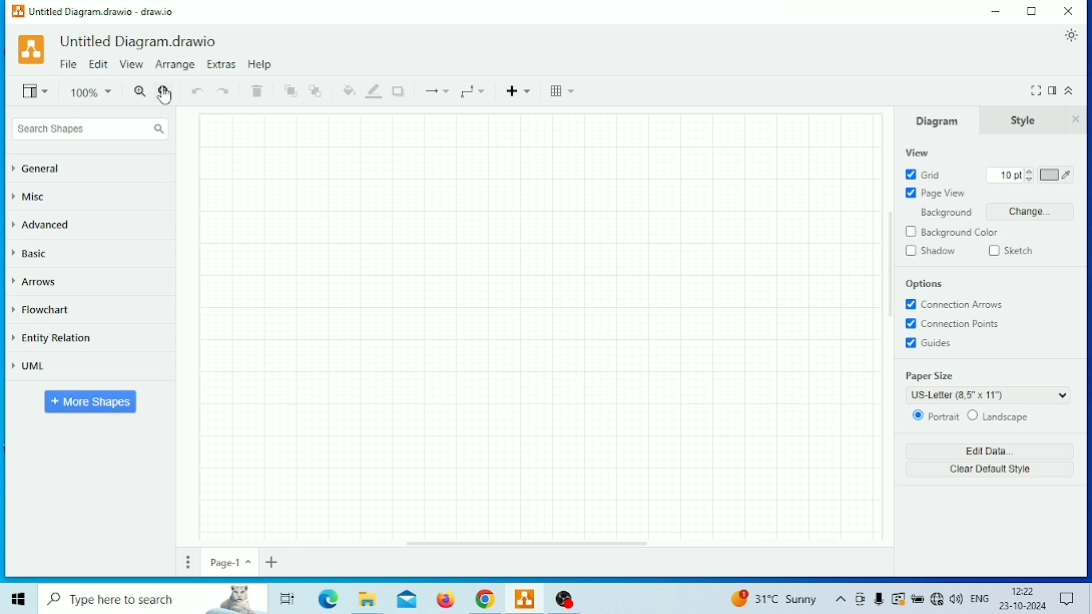 The image size is (1092, 614). Describe the element at coordinates (289, 597) in the screenshot. I see `Task View` at that location.